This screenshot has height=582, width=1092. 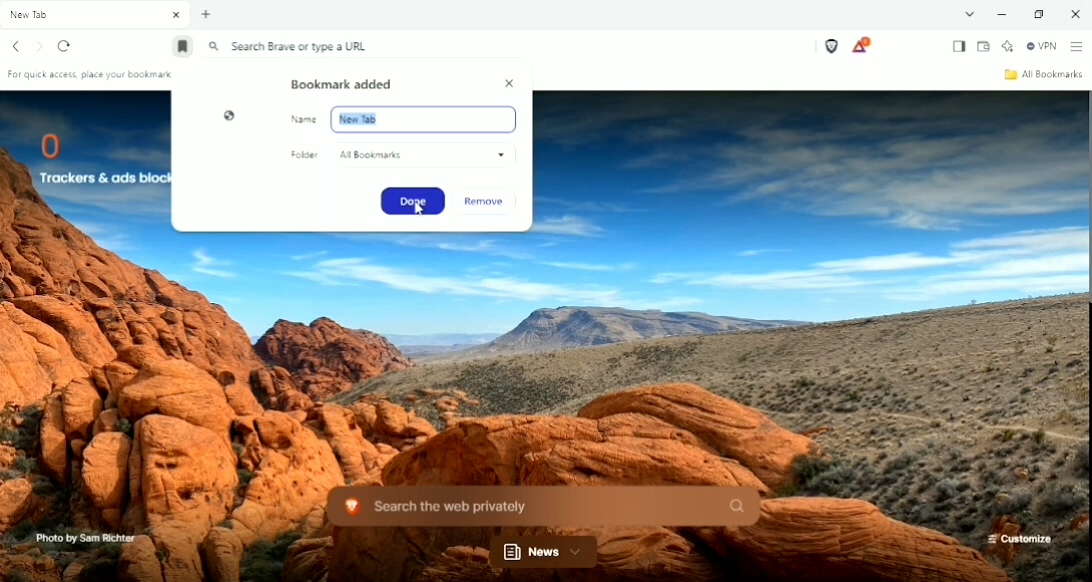 I want to click on Remove, so click(x=487, y=202).